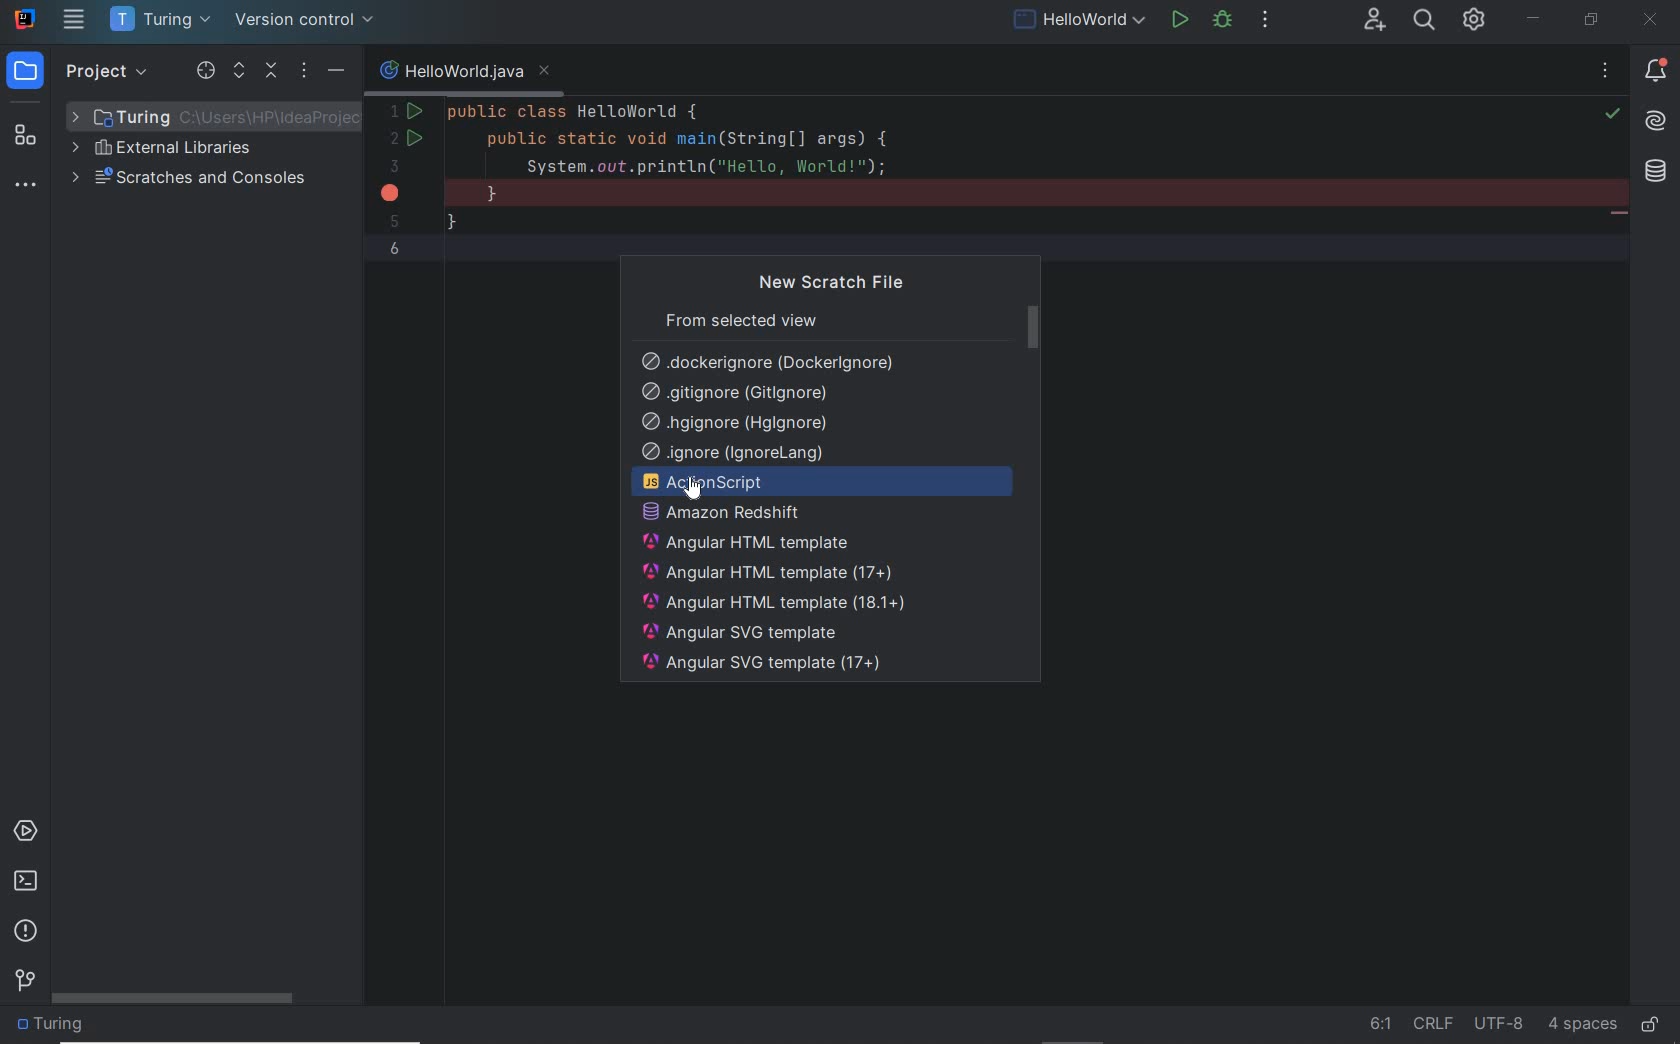  Describe the element at coordinates (1435, 1023) in the screenshot. I see `line separator` at that location.